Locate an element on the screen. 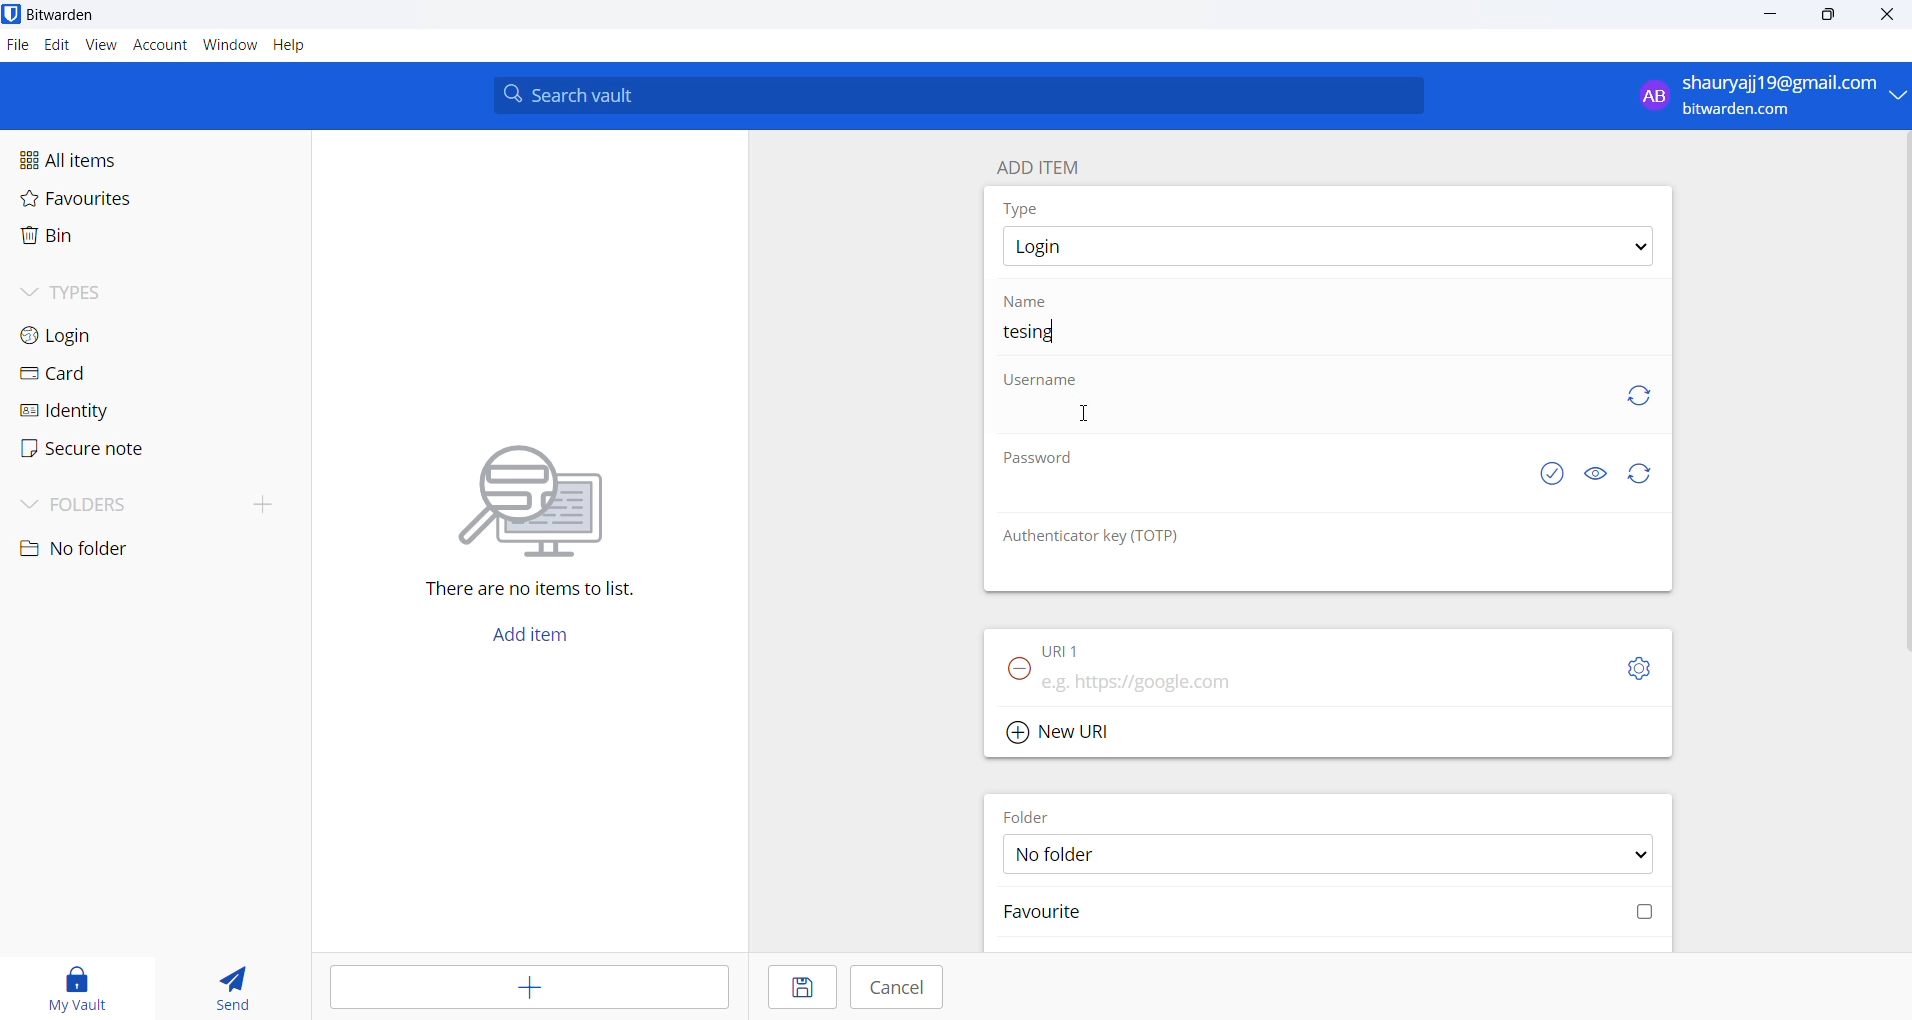 Image resolution: width=1912 pixels, height=1020 pixels. Cancel is located at coordinates (898, 987).